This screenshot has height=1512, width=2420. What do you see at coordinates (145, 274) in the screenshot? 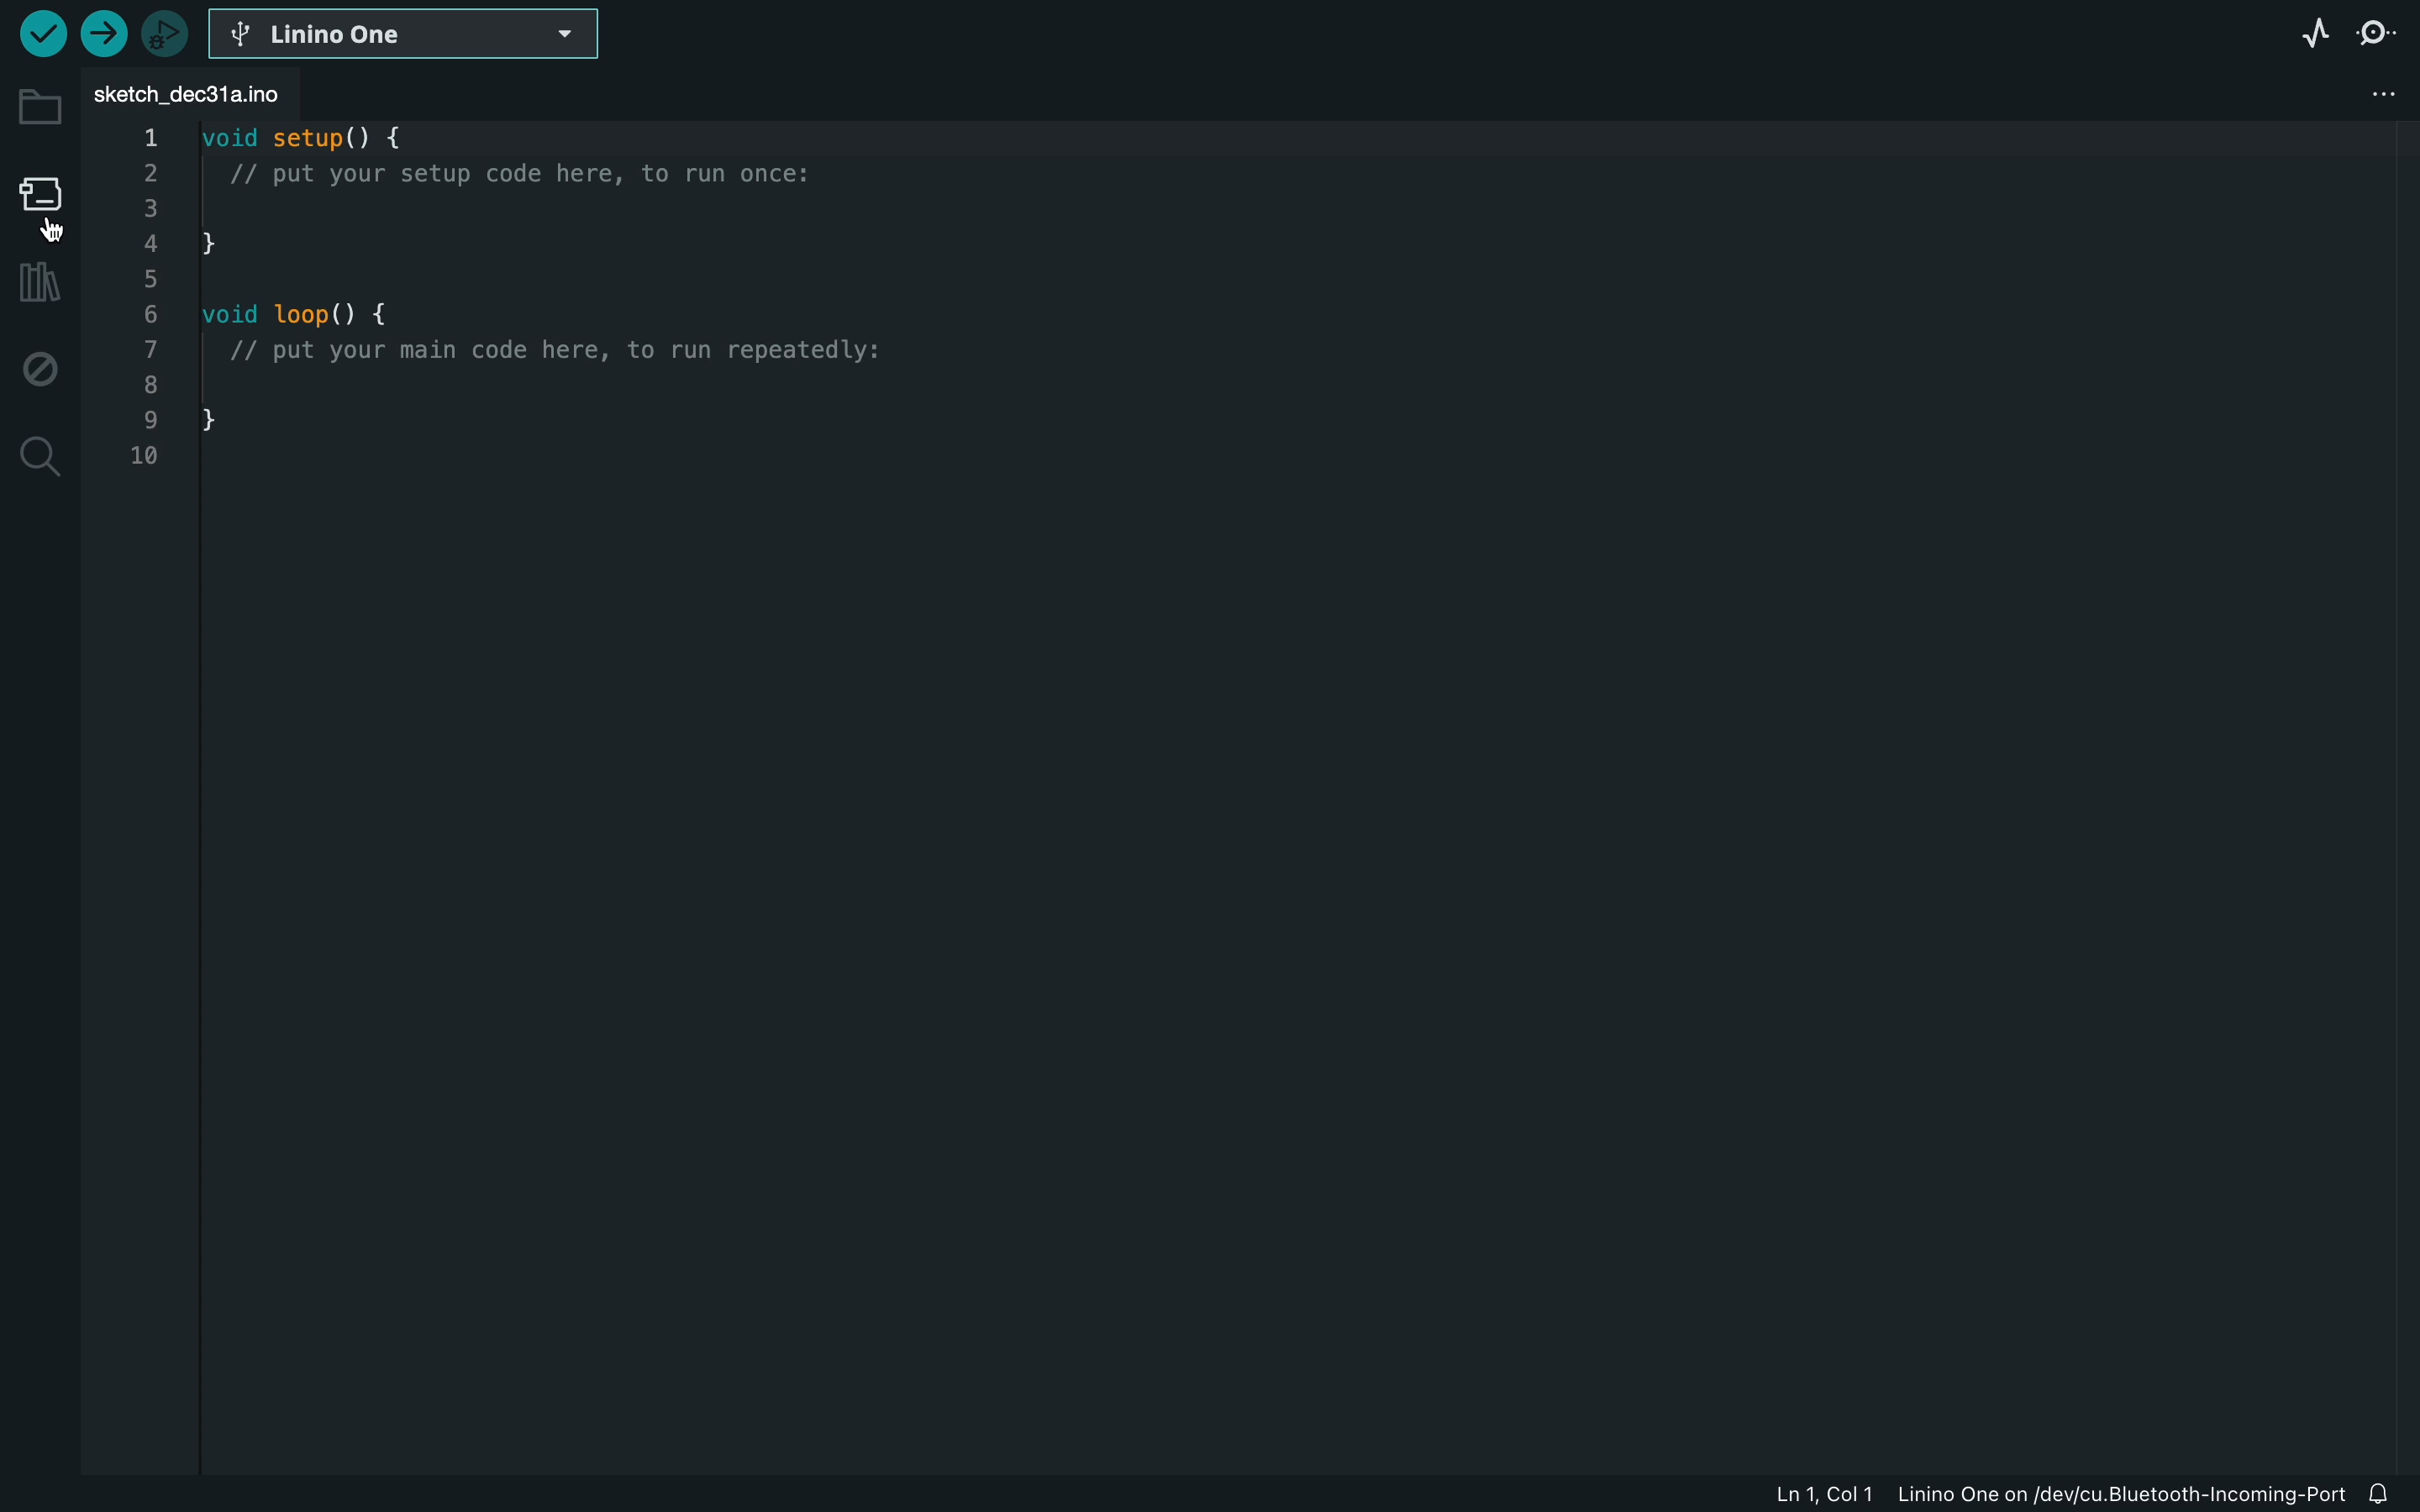
I see `5` at bounding box center [145, 274].